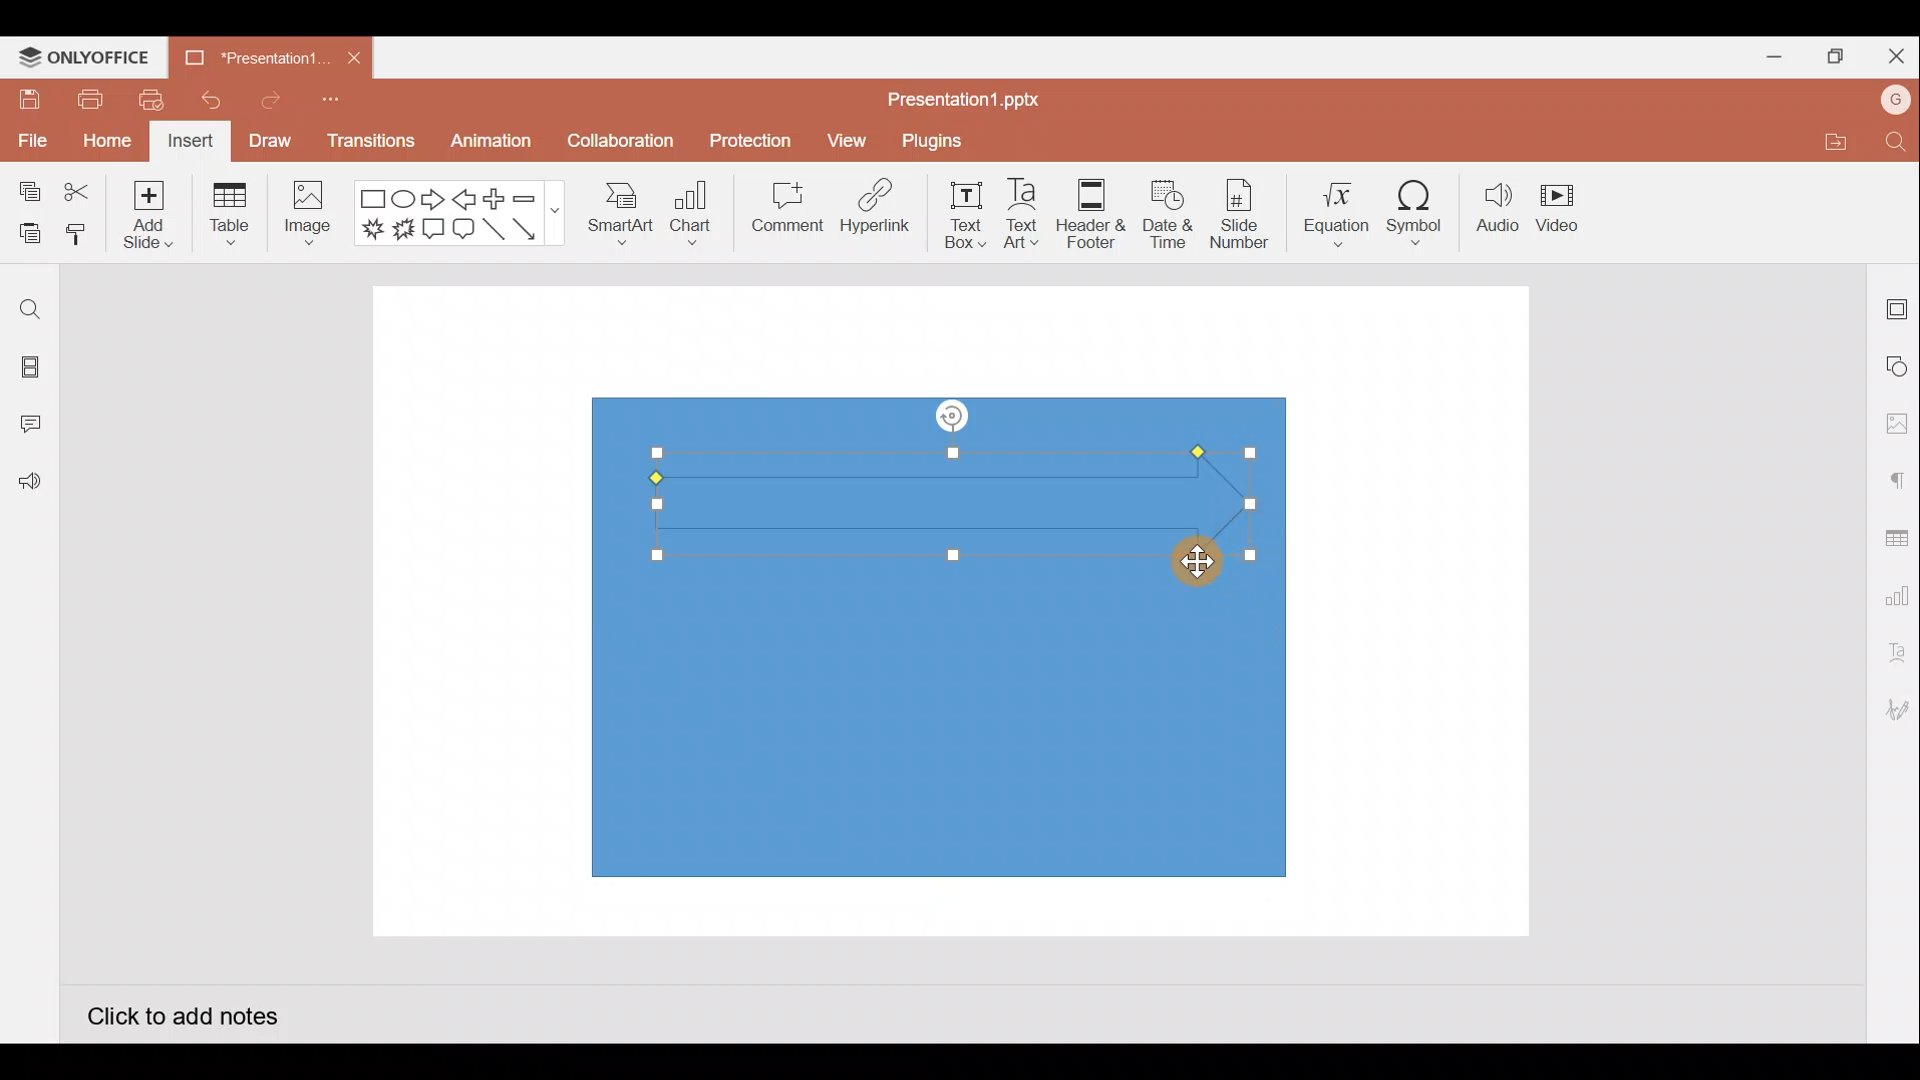 Image resolution: width=1920 pixels, height=1080 pixels. I want to click on Transitions, so click(372, 146).